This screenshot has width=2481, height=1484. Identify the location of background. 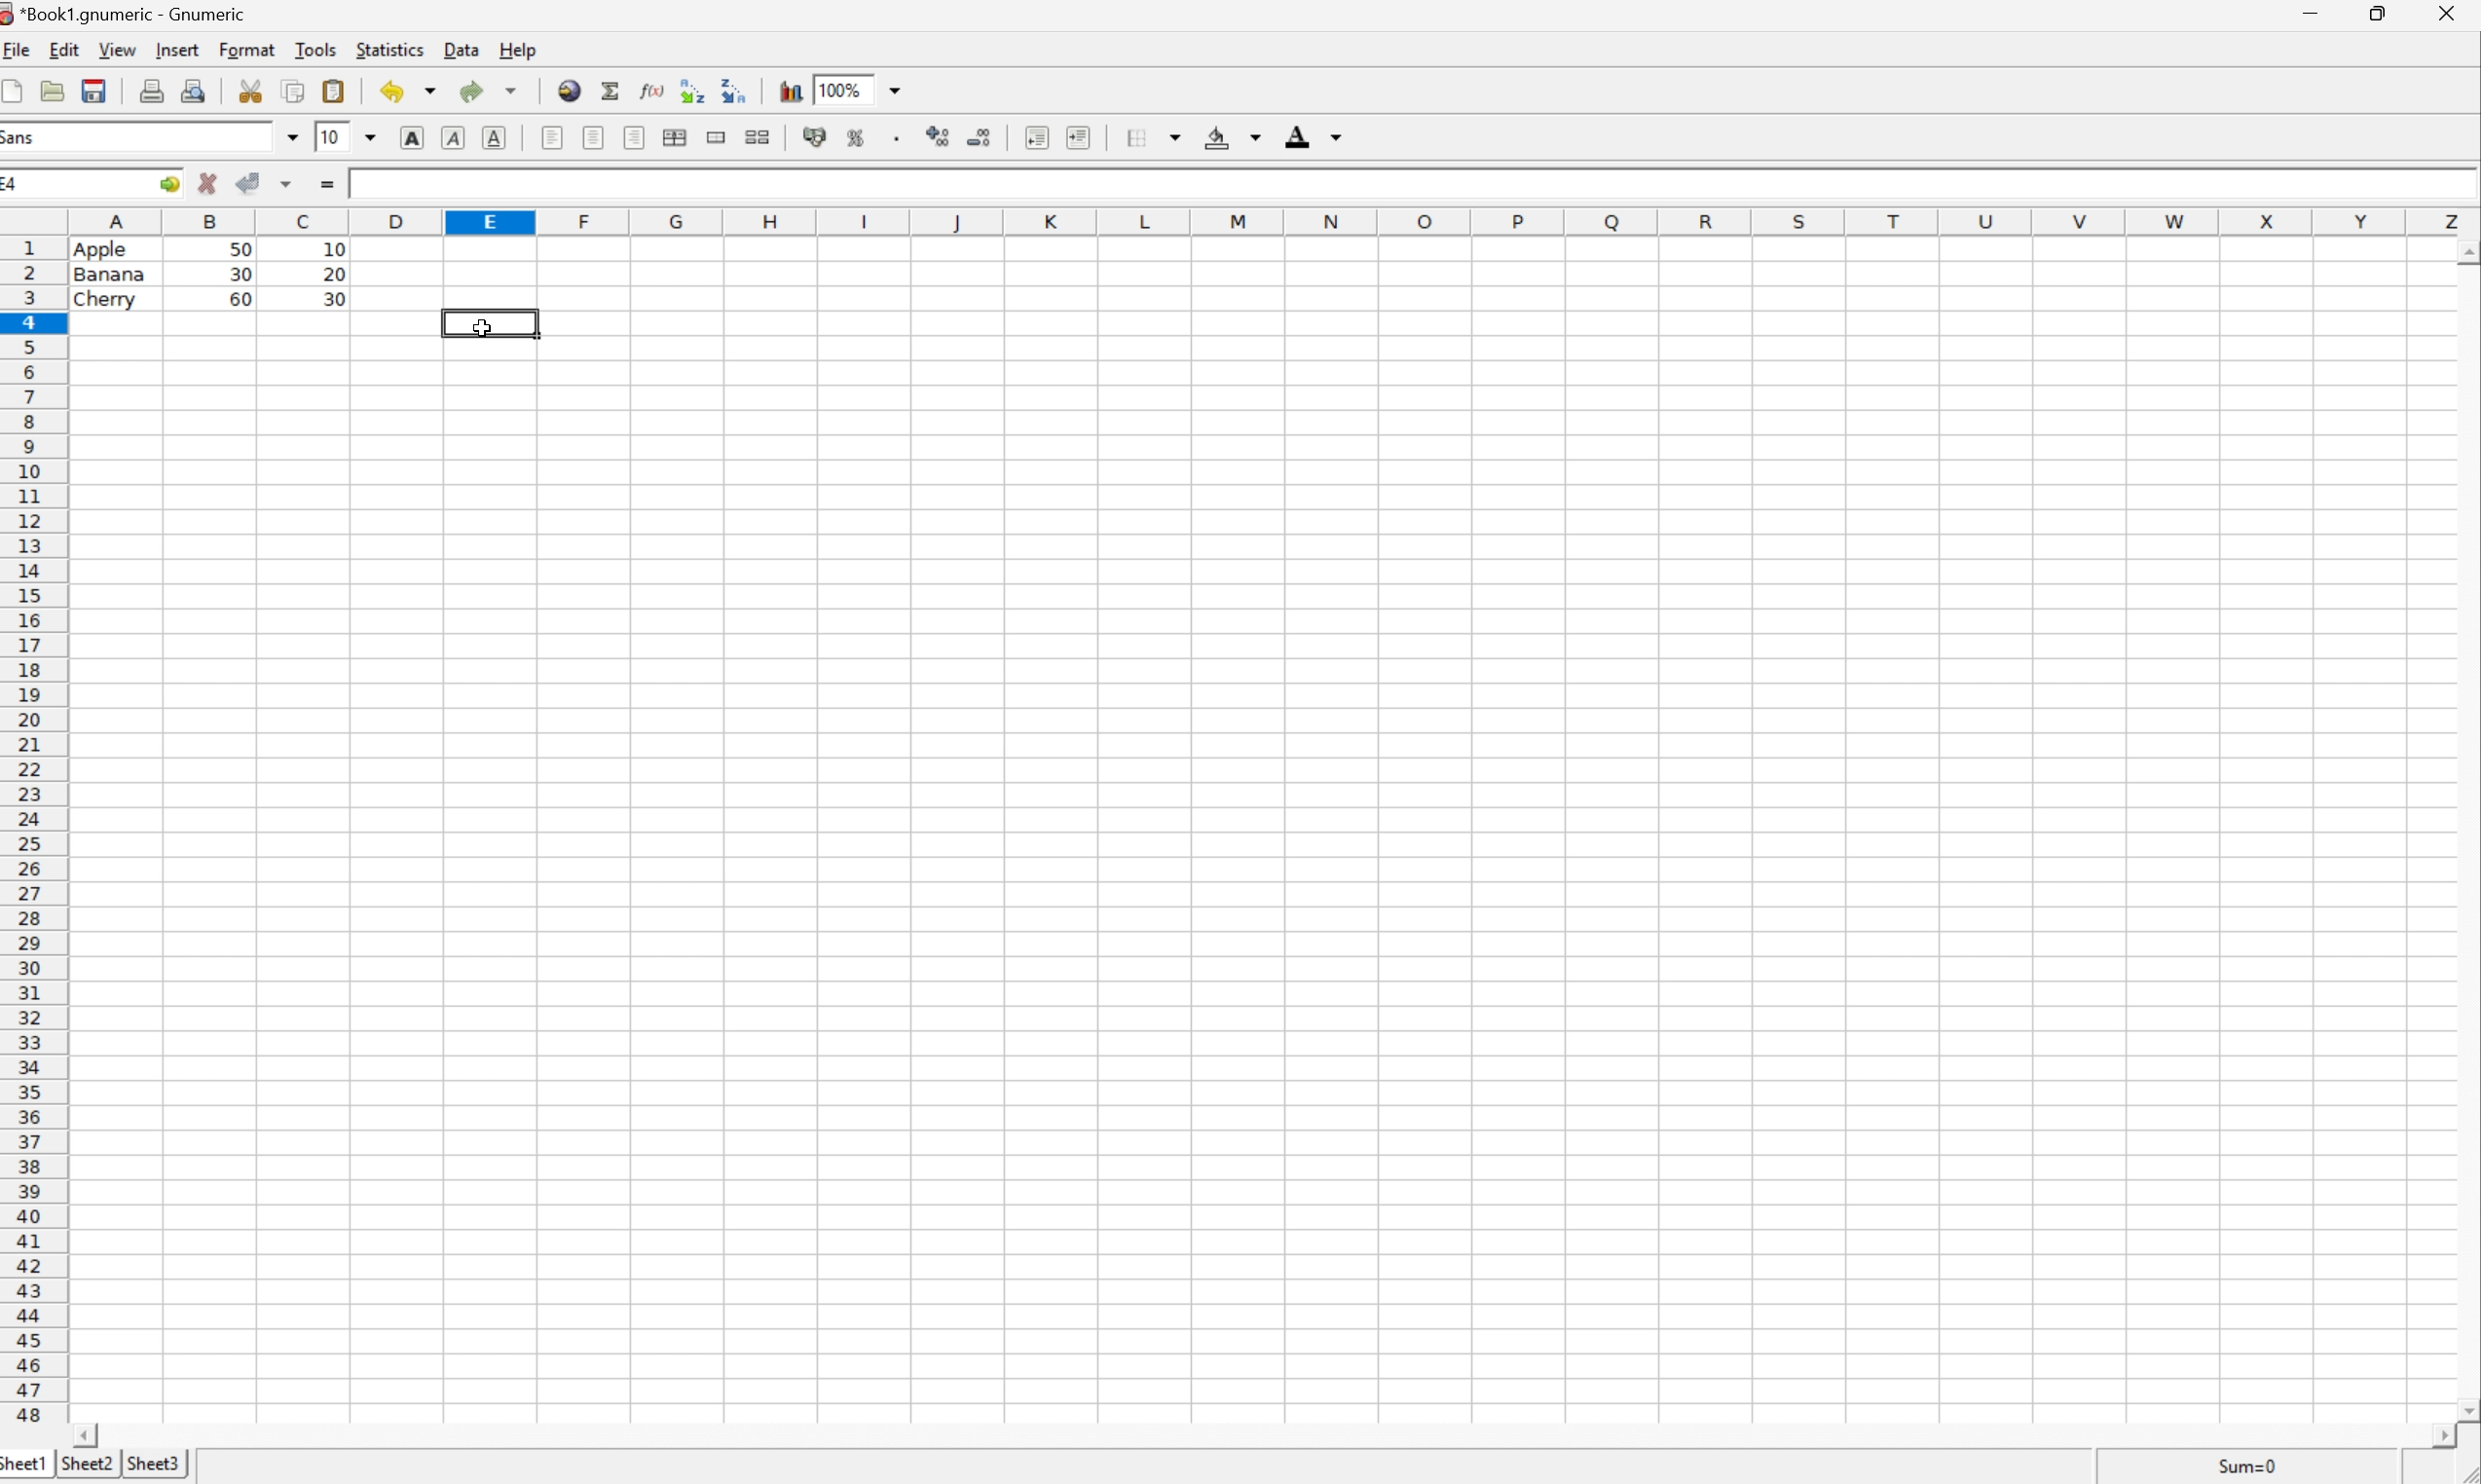
(1236, 137).